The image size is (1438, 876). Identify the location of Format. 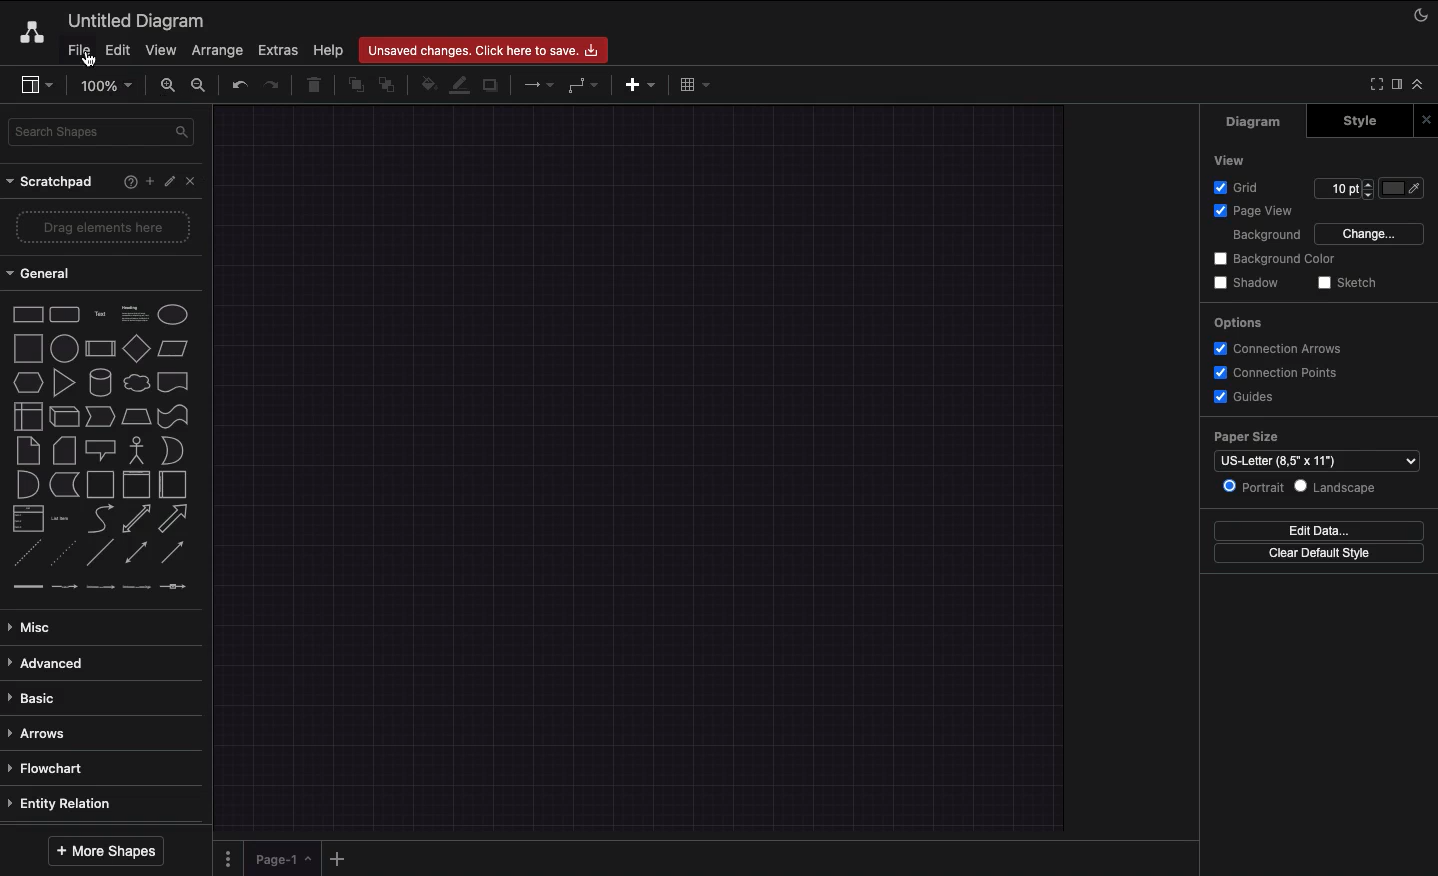
(1398, 87).